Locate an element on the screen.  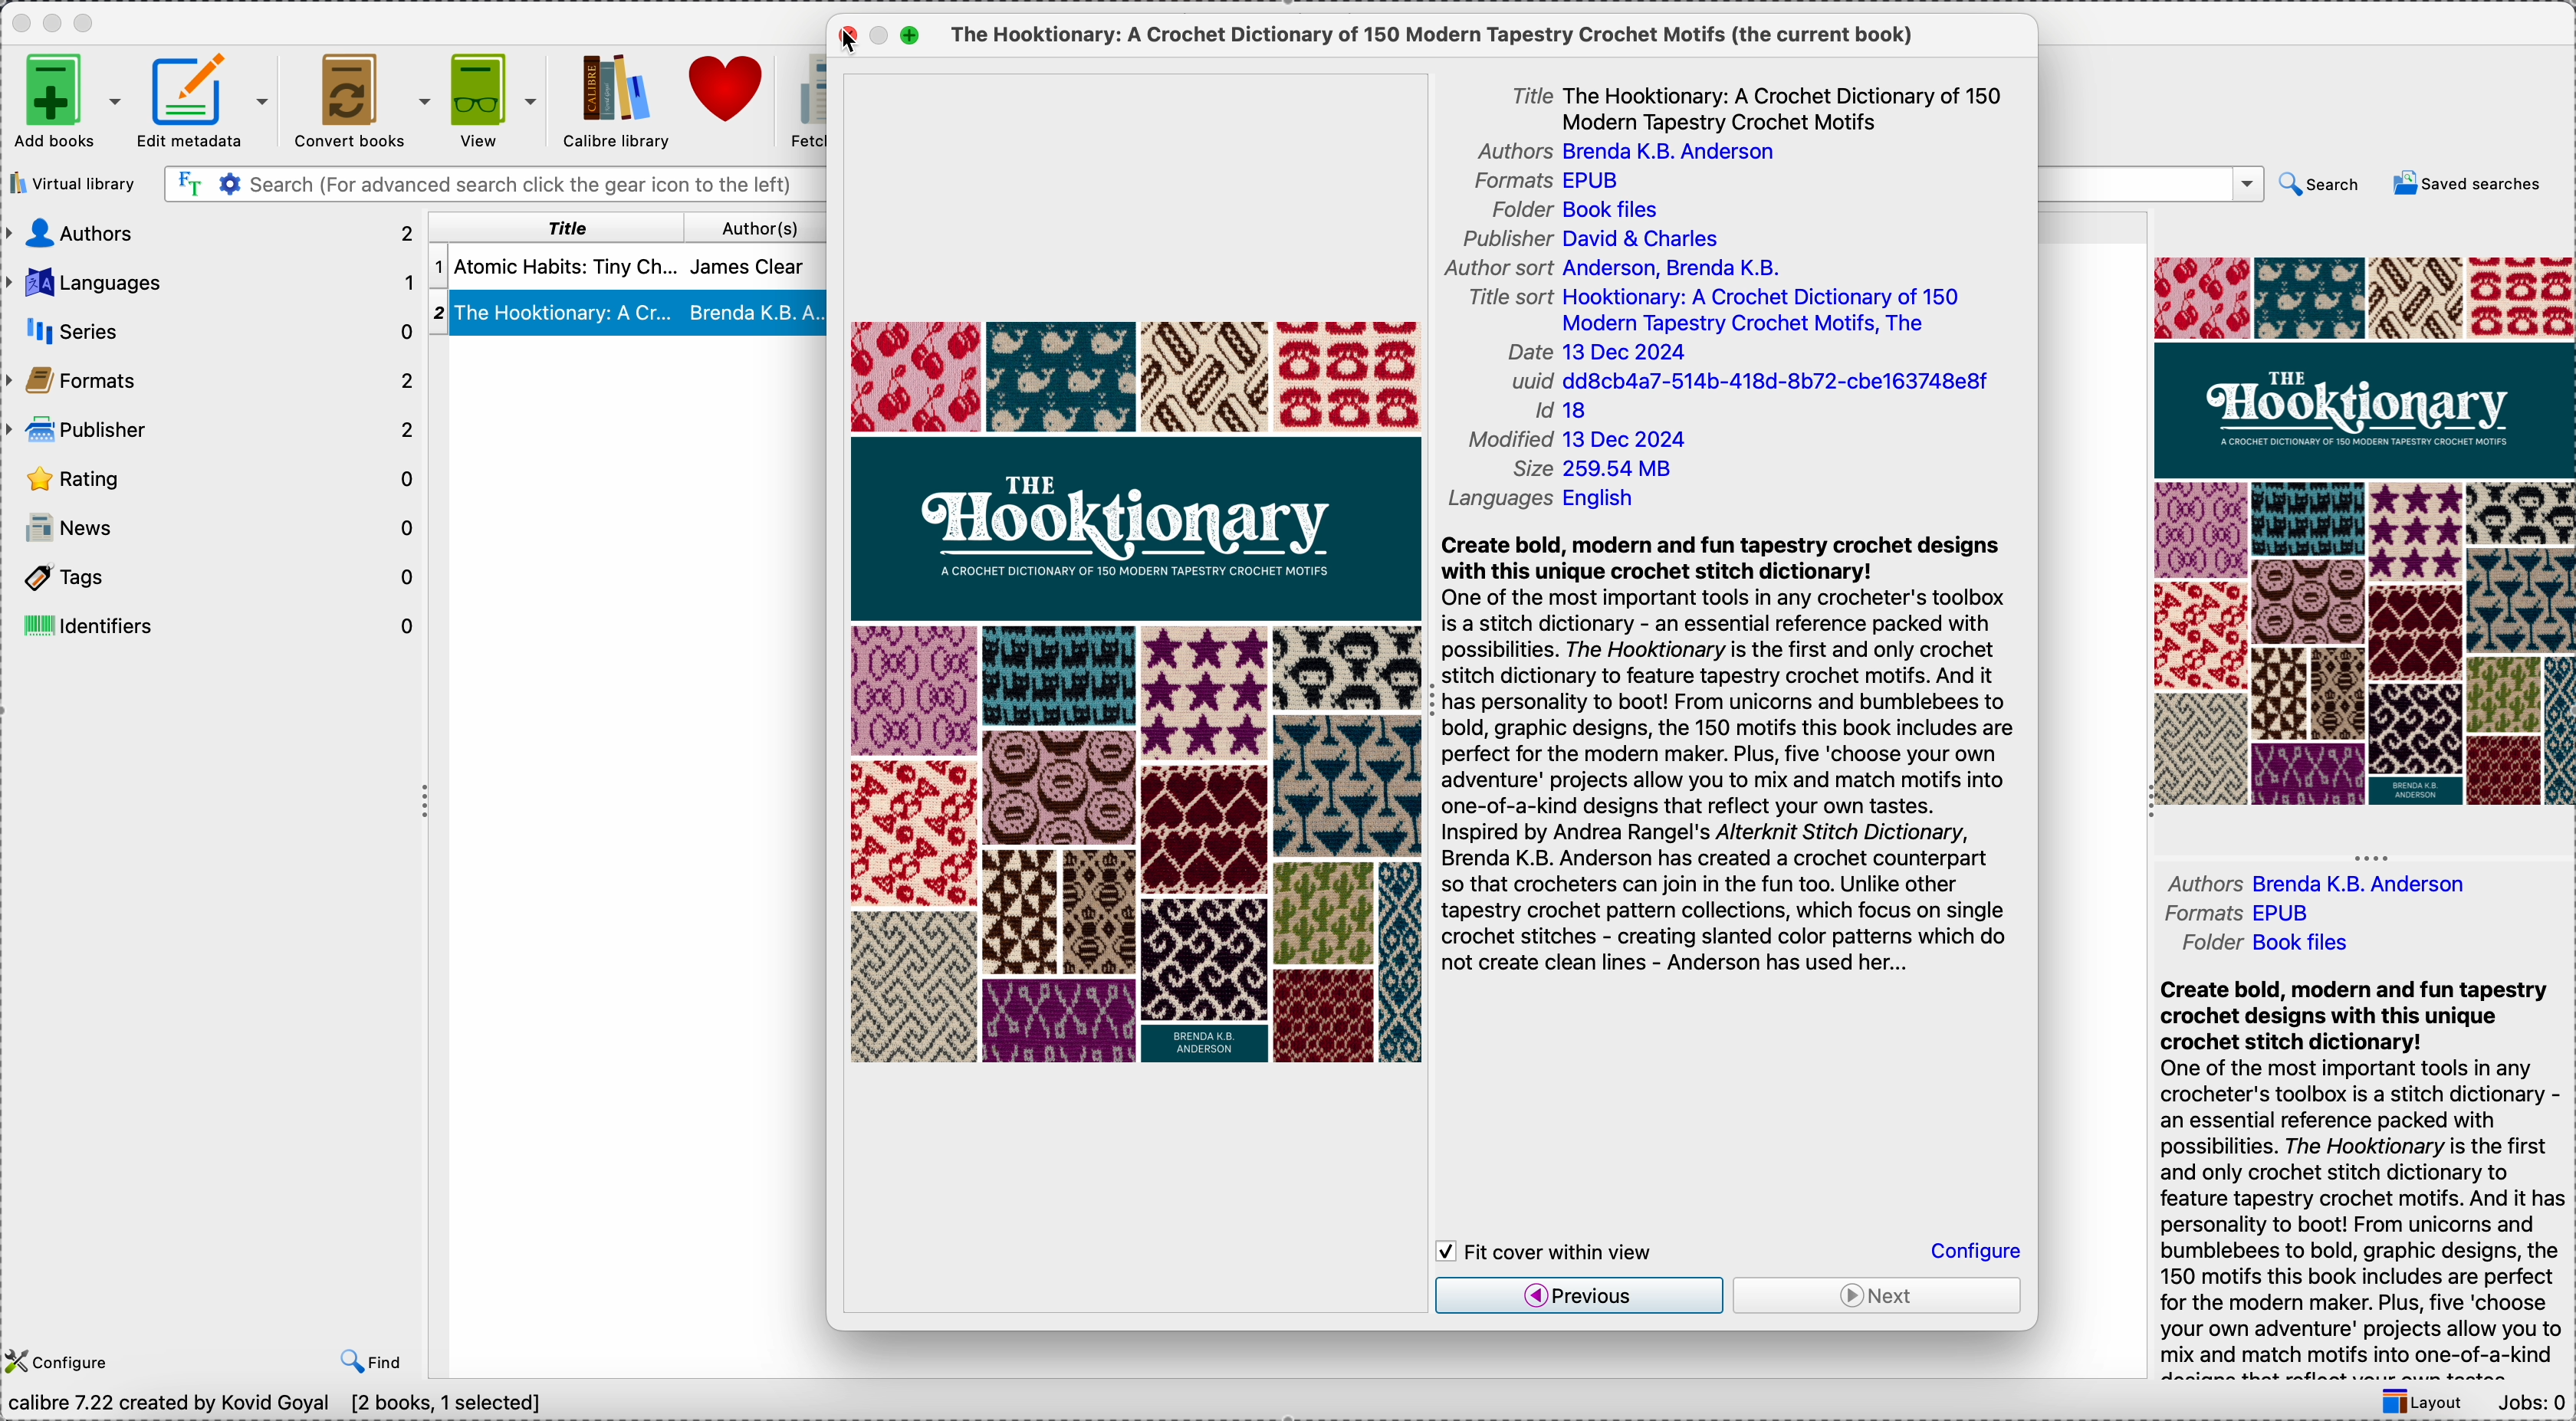
cursor is located at coordinates (852, 41).